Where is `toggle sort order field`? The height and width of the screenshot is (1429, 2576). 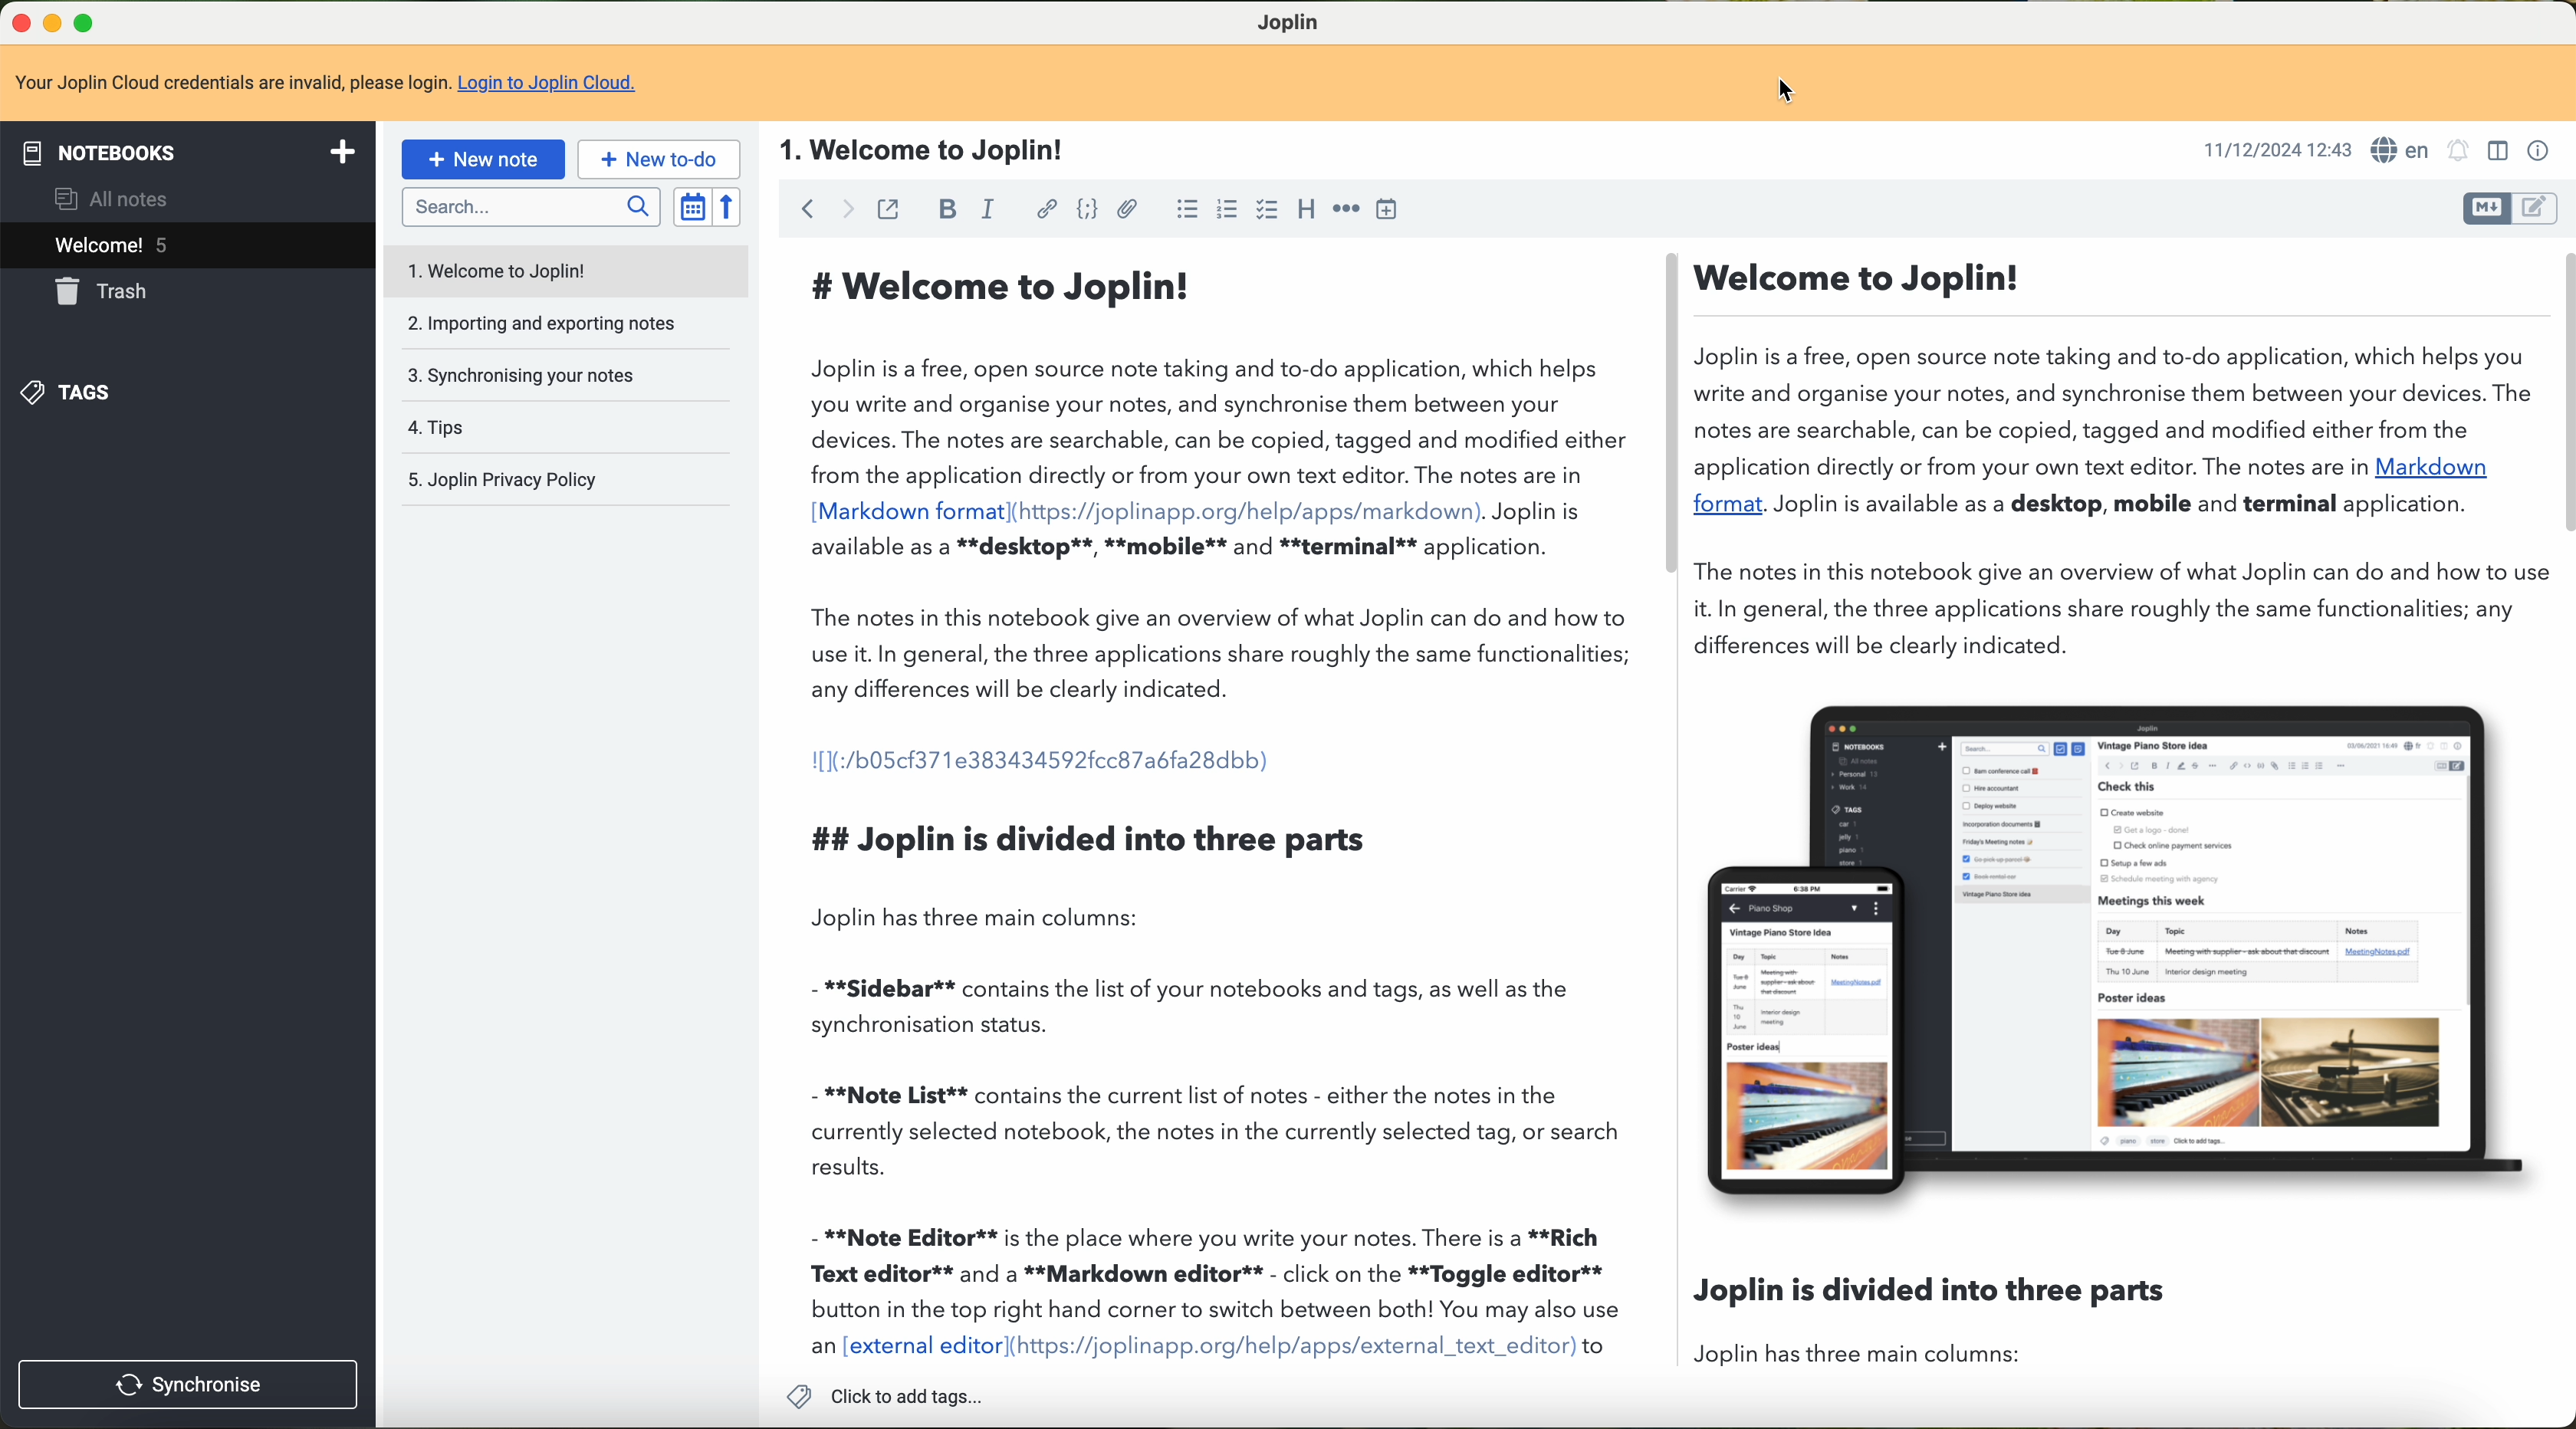
toggle sort order field is located at coordinates (691, 208).